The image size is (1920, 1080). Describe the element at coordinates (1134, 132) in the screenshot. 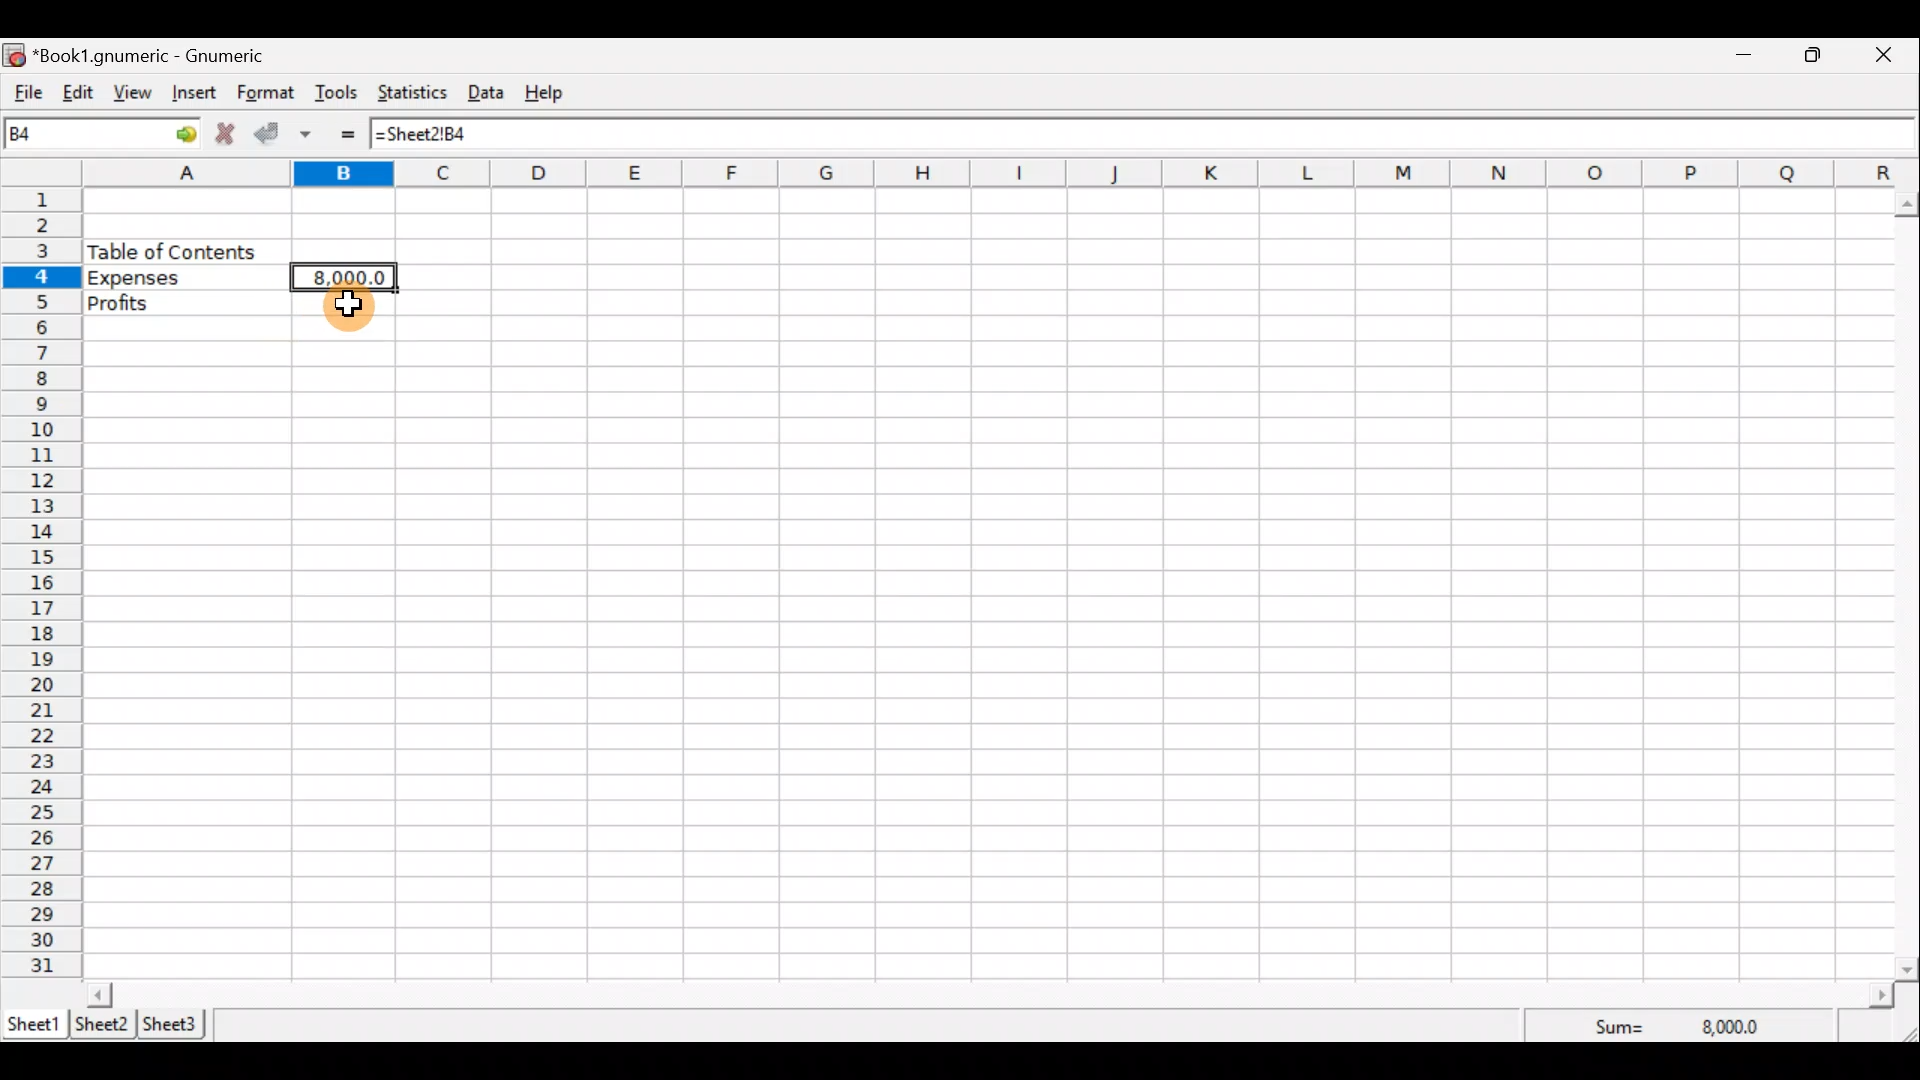

I see `Formula bar` at that location.